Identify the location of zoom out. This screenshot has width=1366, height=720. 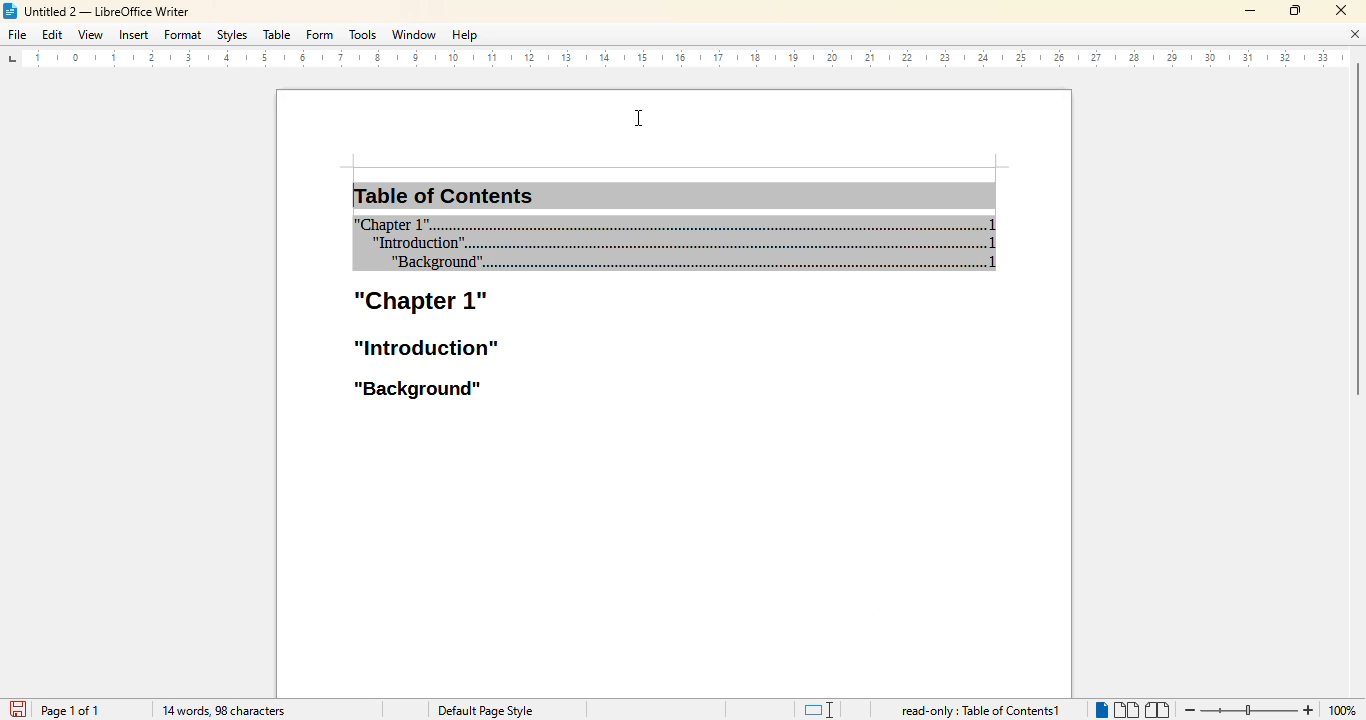
(1188, 711).